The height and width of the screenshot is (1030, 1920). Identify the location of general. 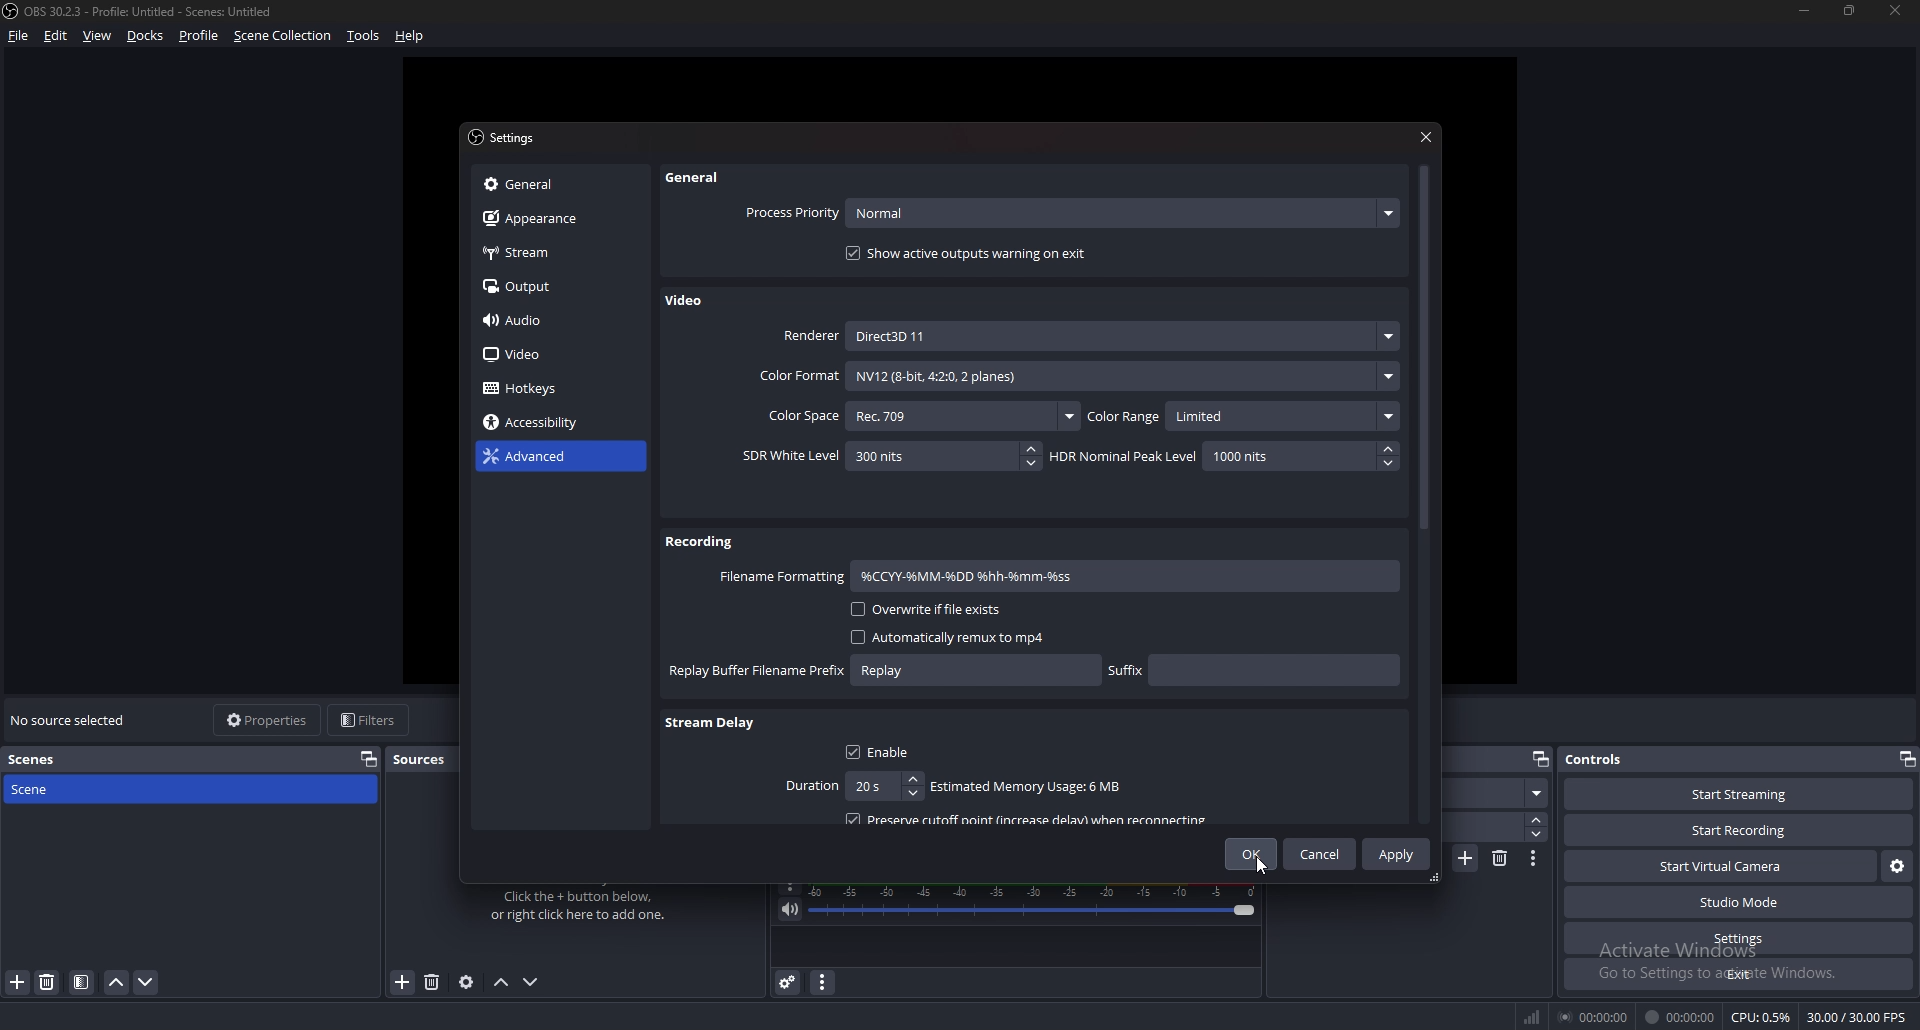
(551, 184).